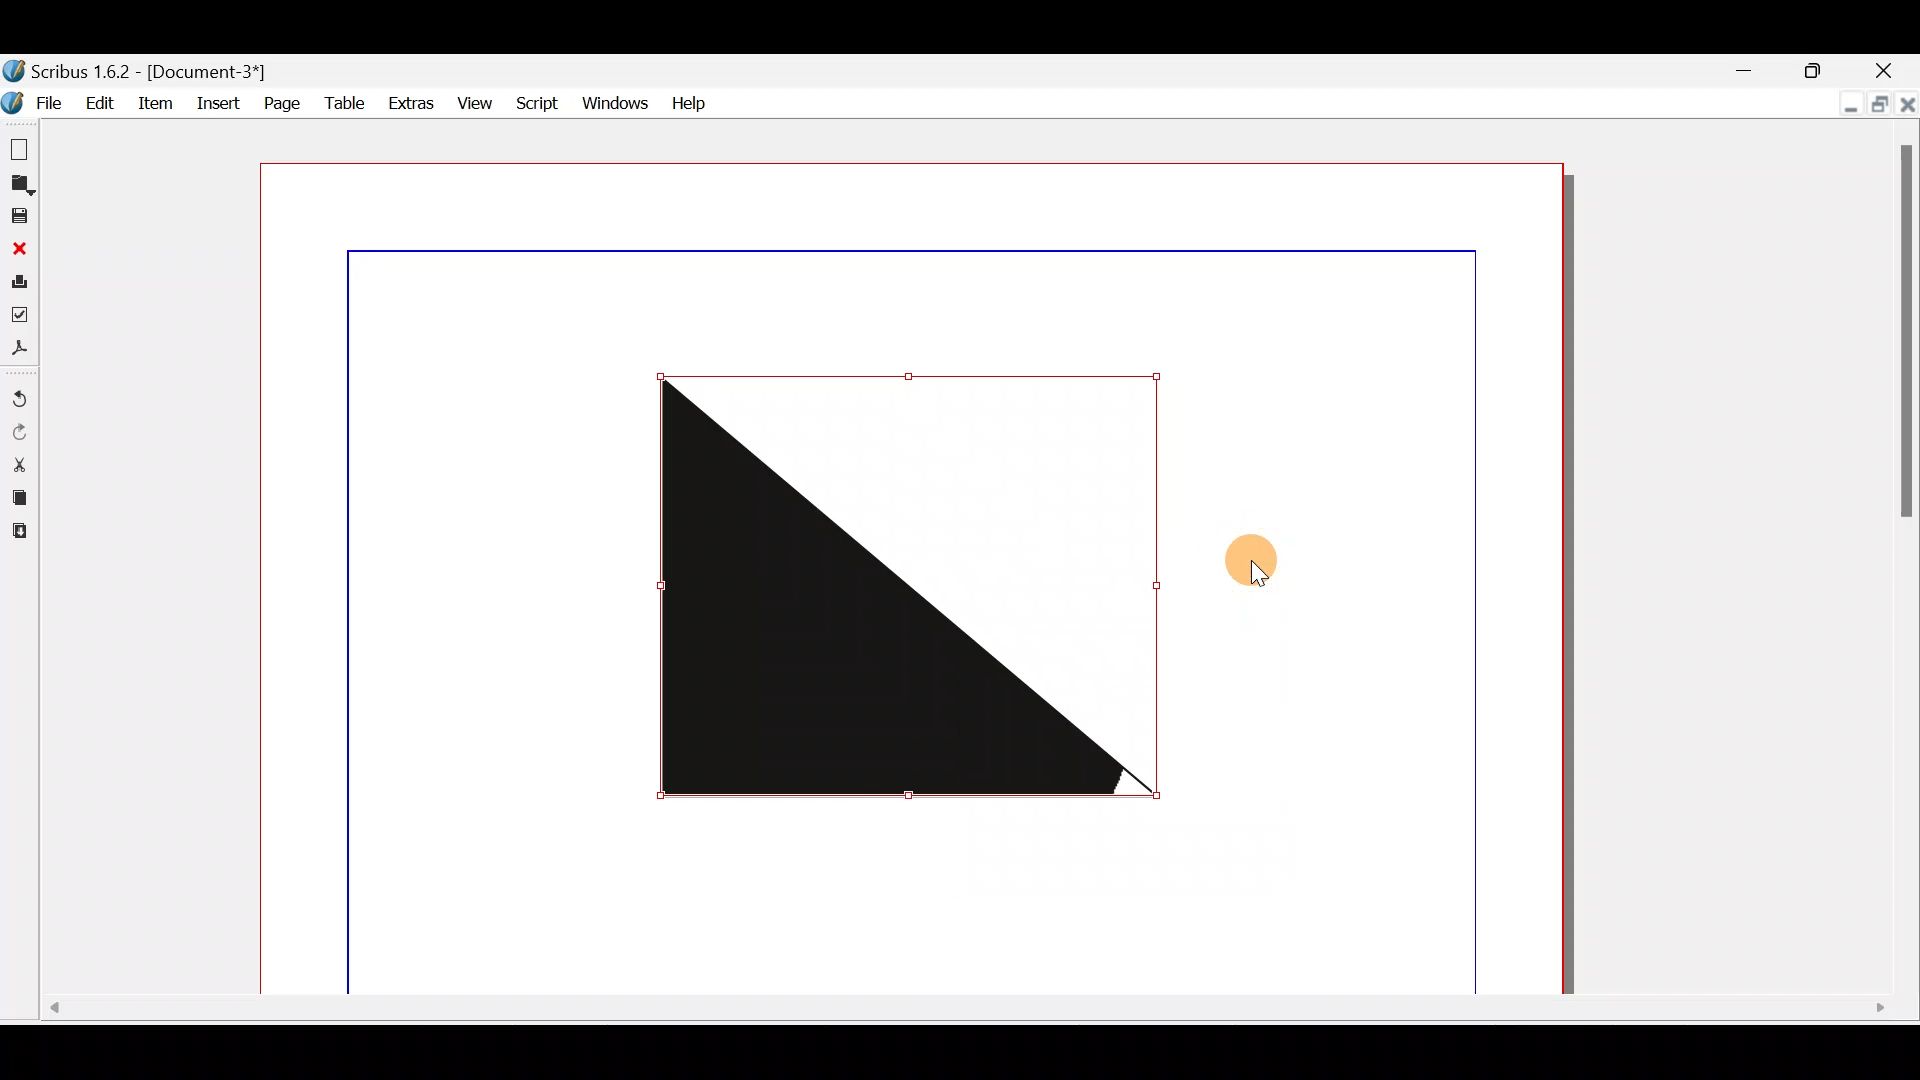 This screenshot has height=1080, width=1920. I want to click on Undo, so click(22, 392).